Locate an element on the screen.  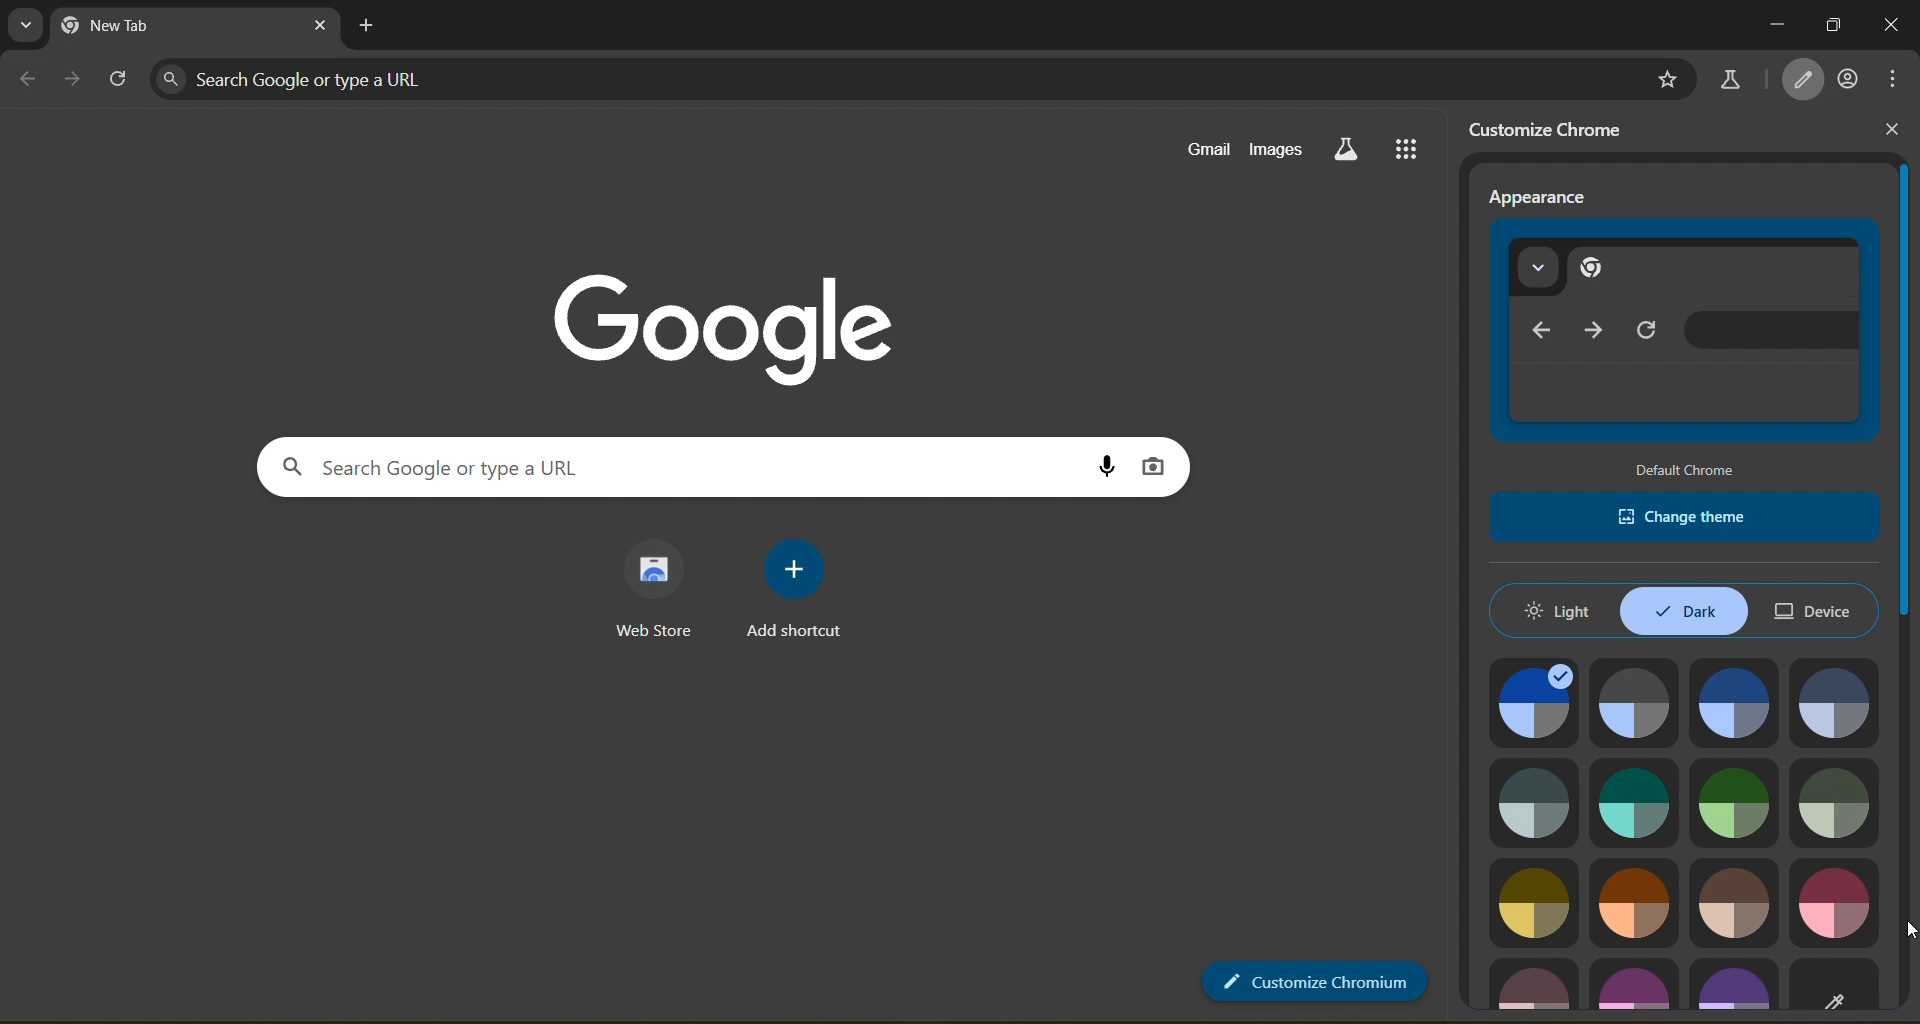
light is located at coordinates (1561, 608).